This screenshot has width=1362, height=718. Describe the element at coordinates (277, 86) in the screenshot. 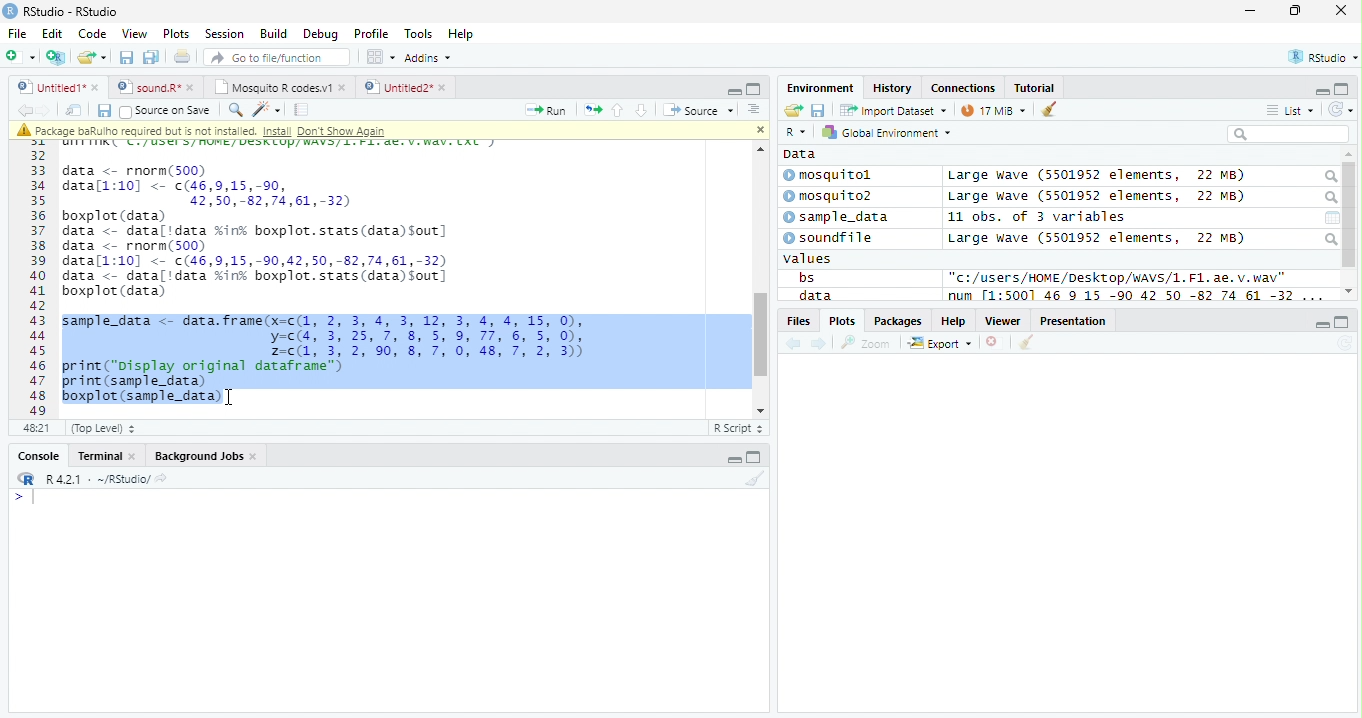

I see `Mosquito R codes.v1` at that location.